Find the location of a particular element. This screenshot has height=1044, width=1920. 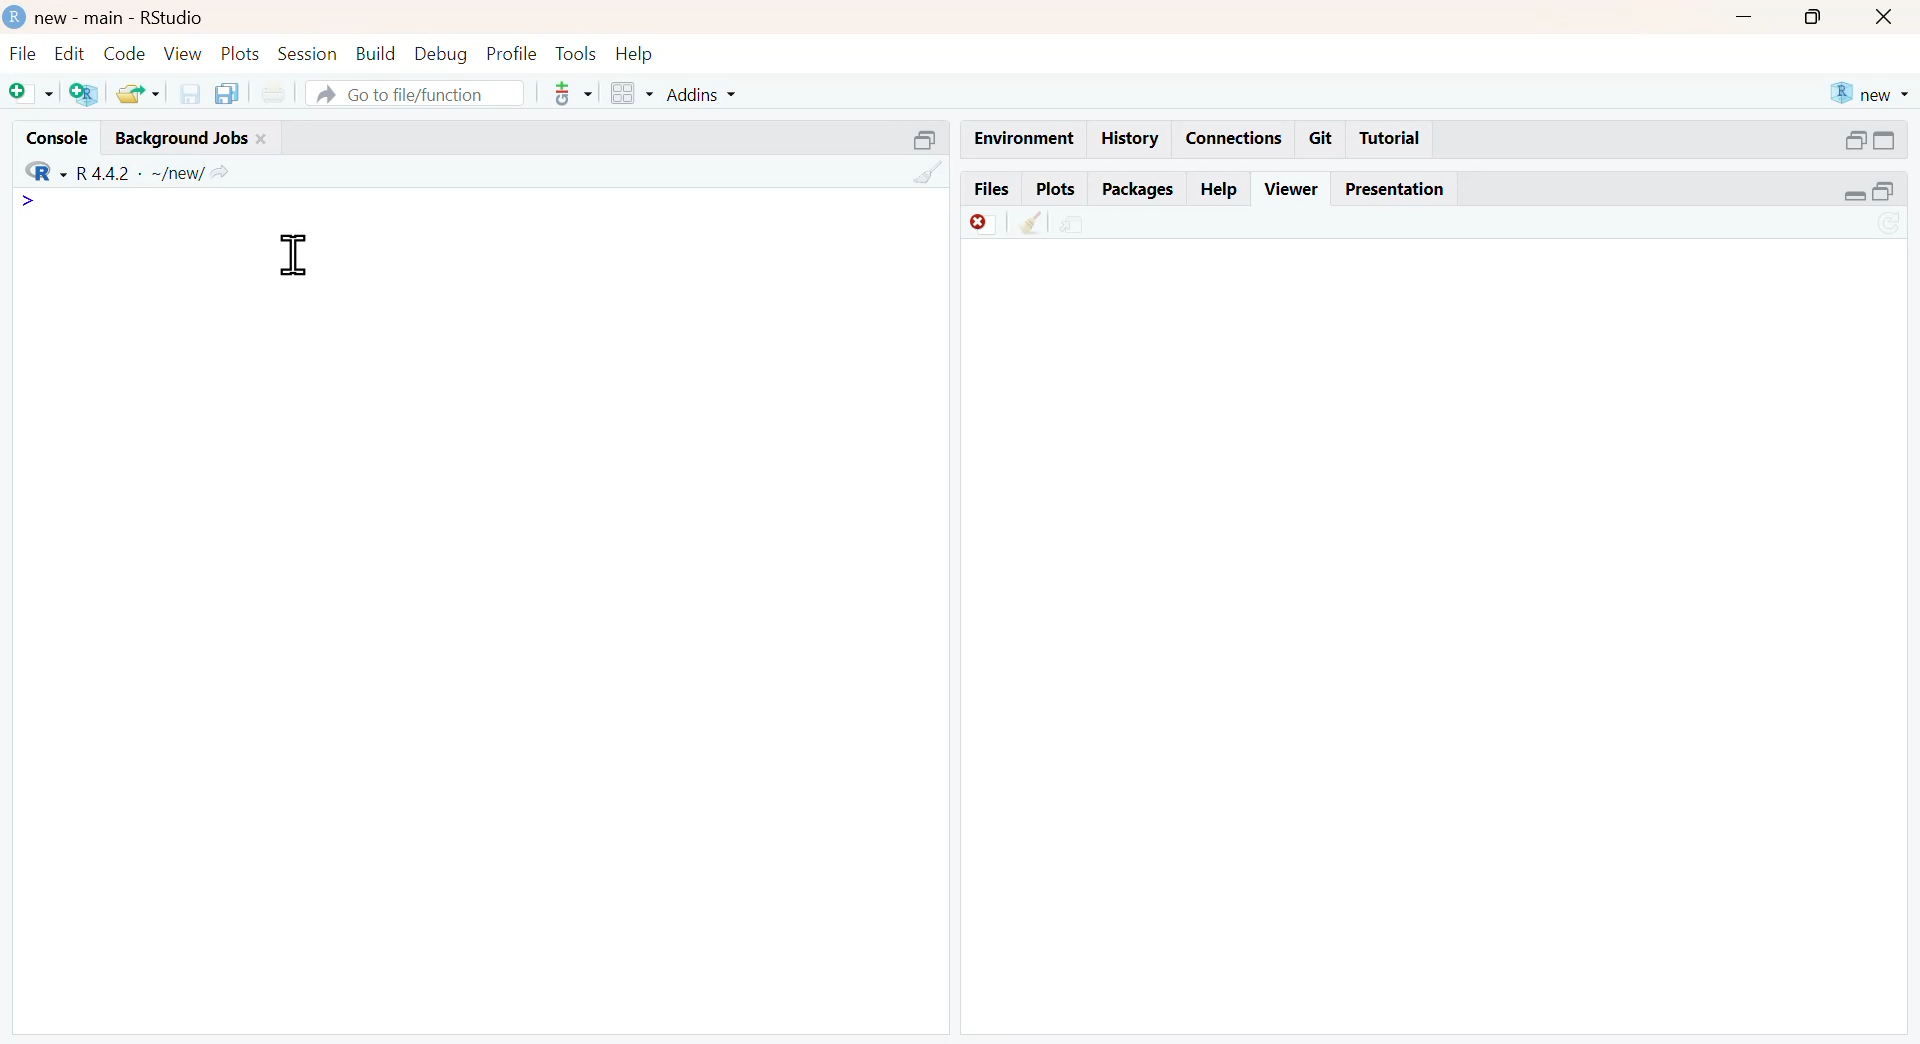

grid is located at coordinates (634, 92).